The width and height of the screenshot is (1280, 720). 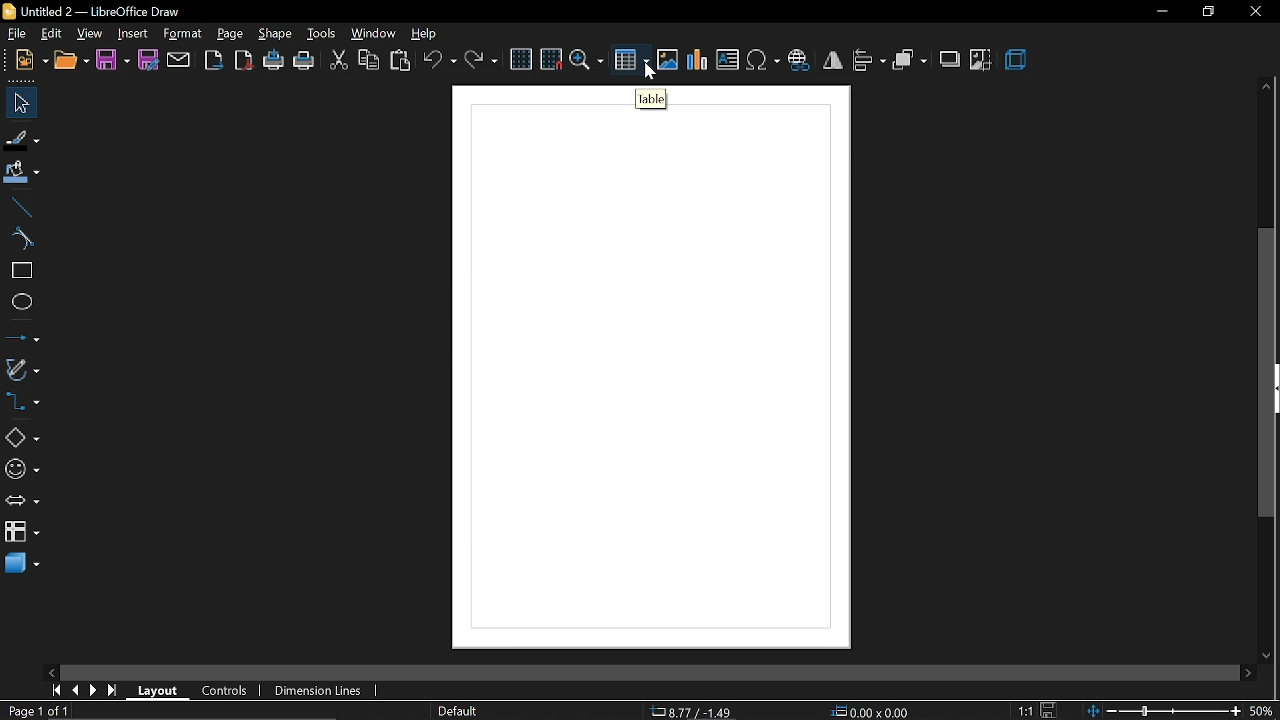 I want to click on insert image, so click(x=669, y=59).